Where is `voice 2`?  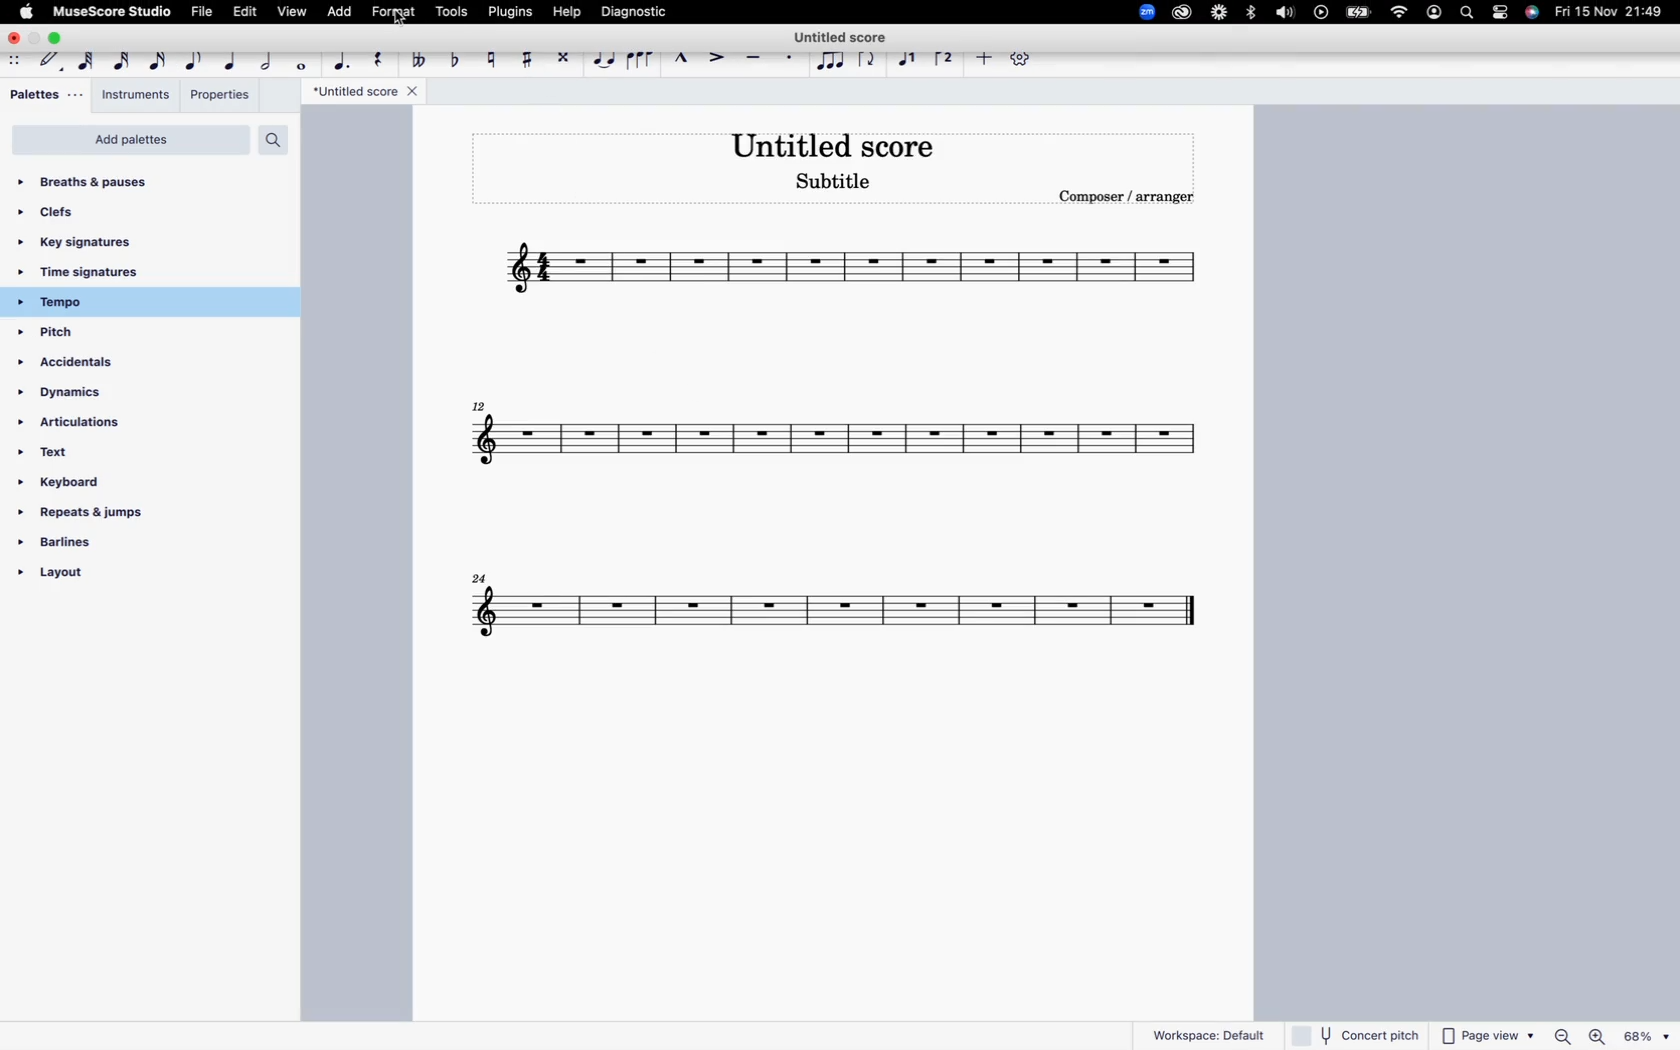
voice 2 is located at coordinates (946, 58).